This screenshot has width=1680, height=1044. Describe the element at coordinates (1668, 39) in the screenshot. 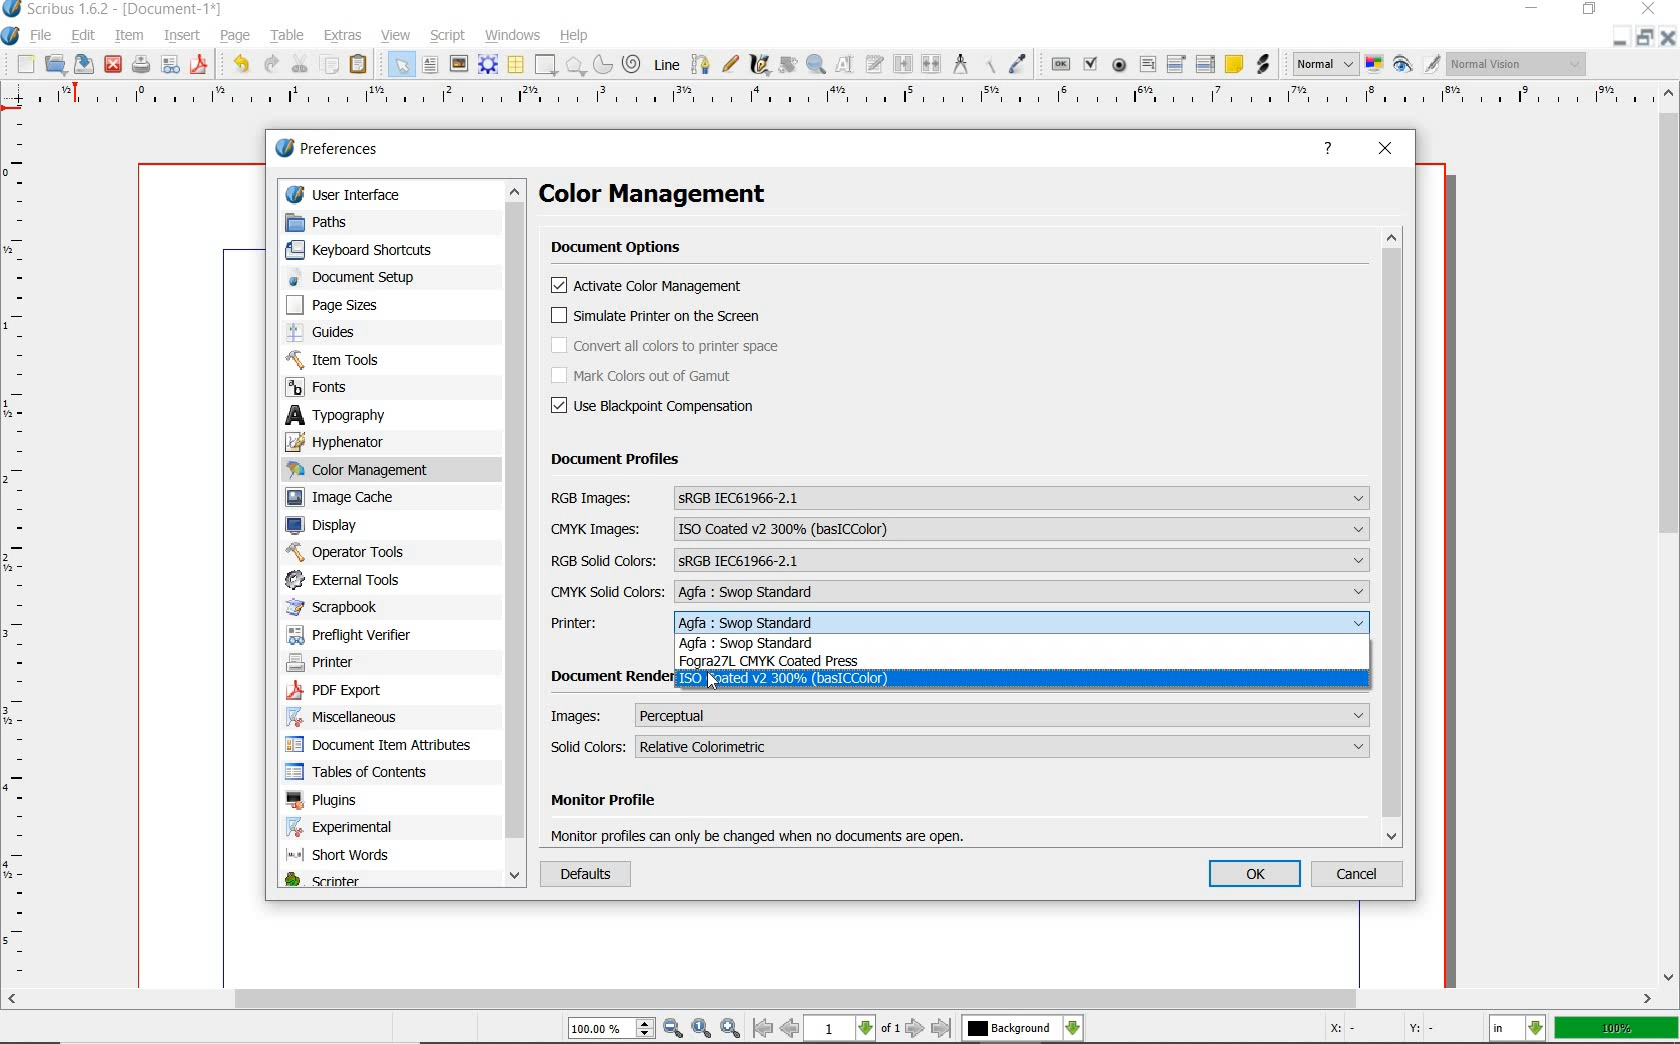

I see `close` at that location.